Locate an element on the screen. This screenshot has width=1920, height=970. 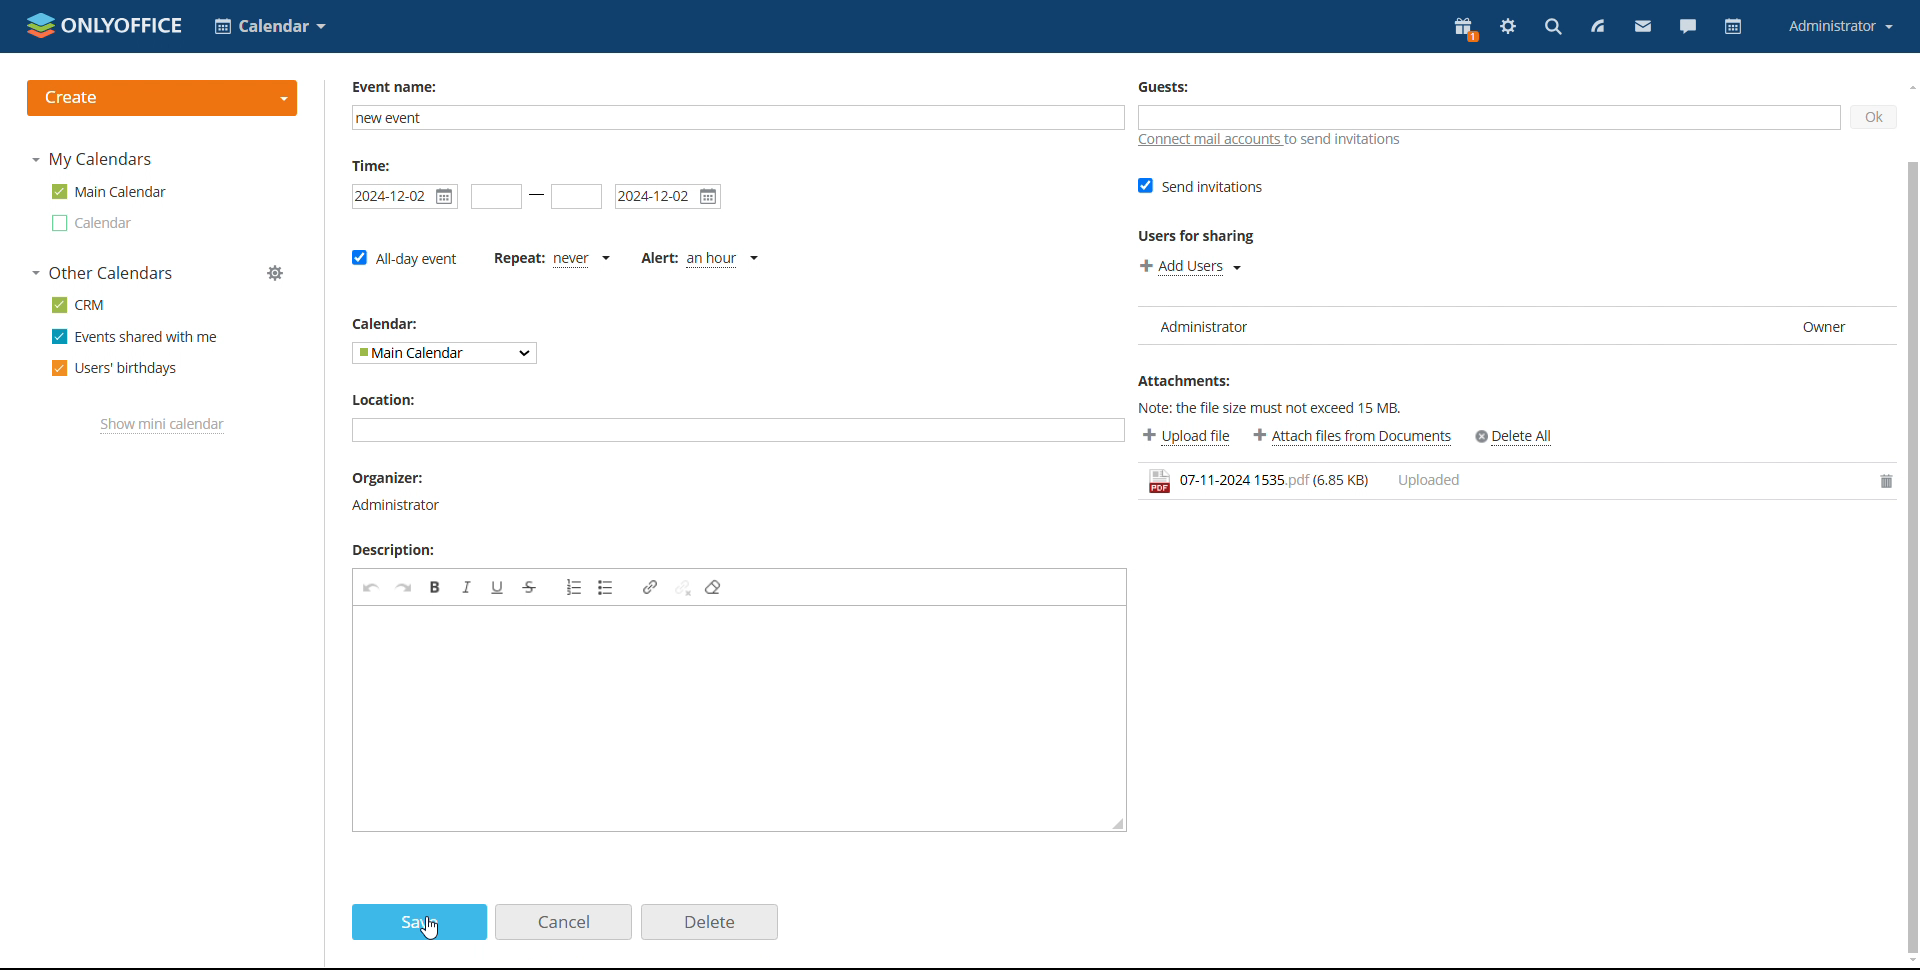
underline is located at coordinates (498, 587).